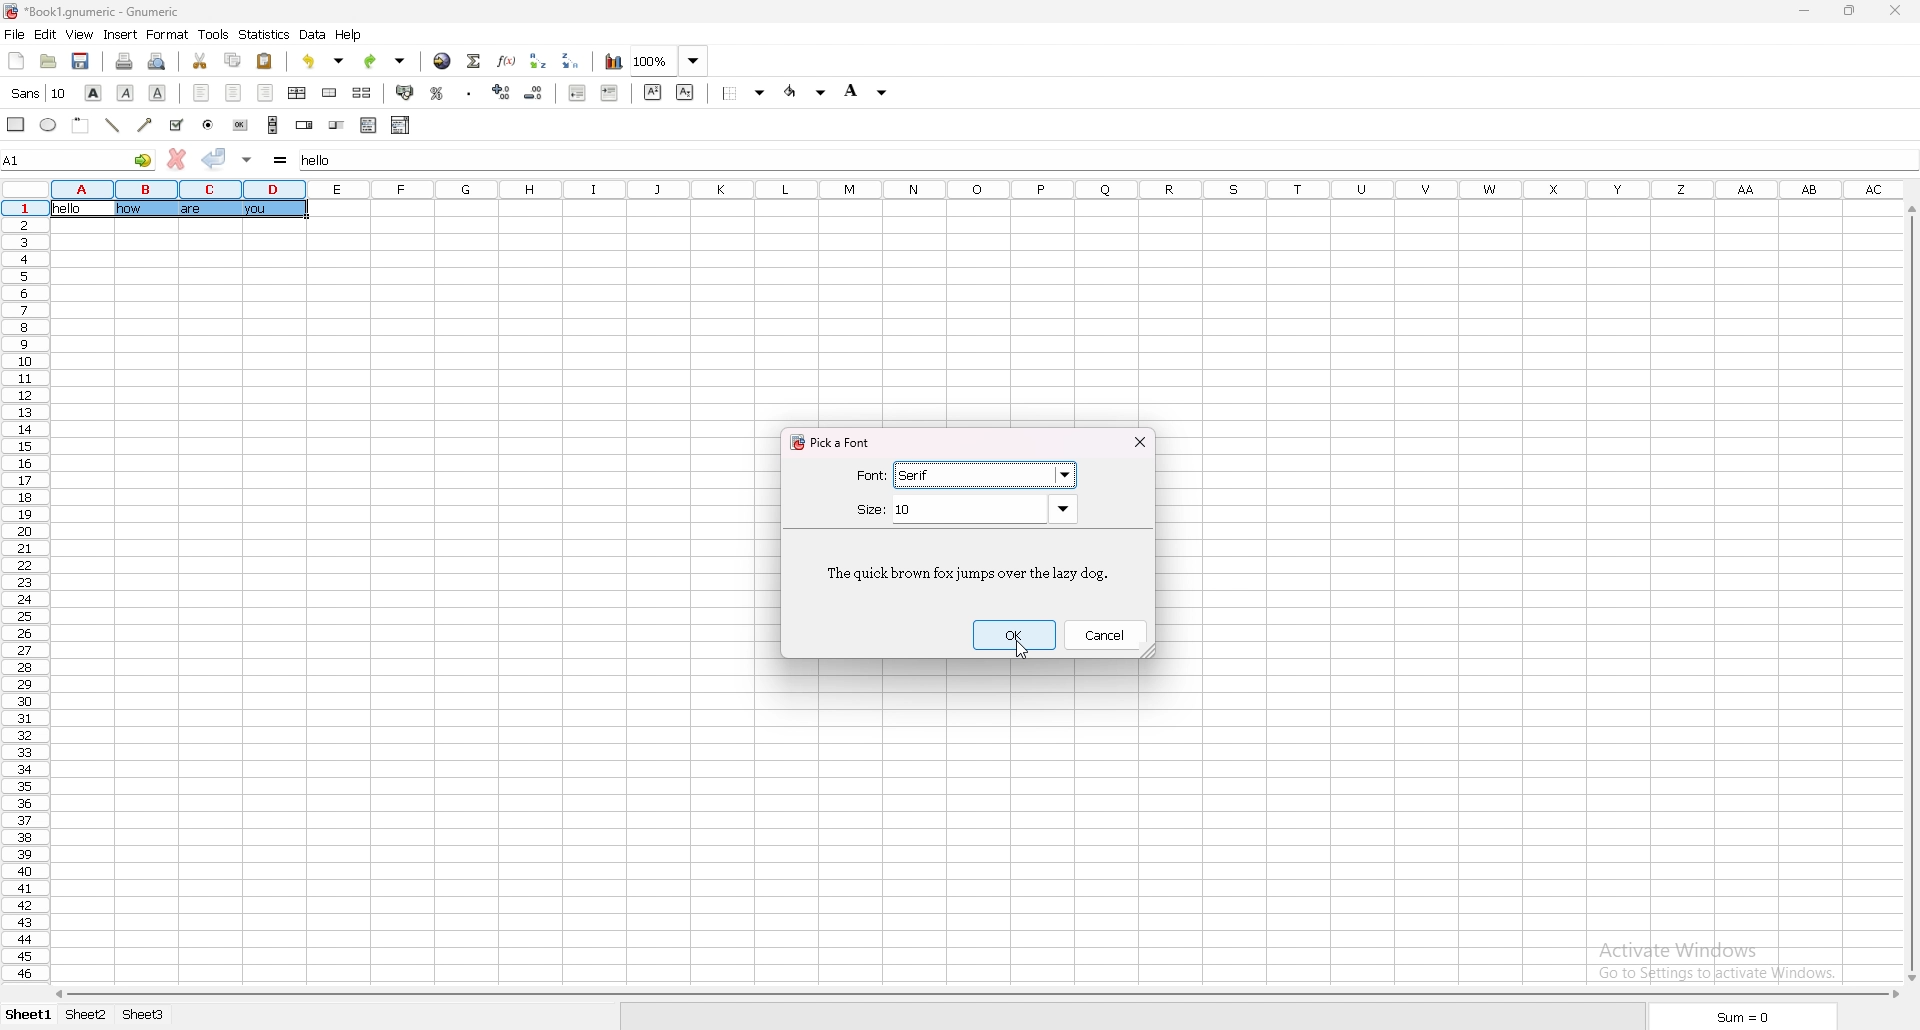  I want to click on decrease decimal, so click(534, 93).